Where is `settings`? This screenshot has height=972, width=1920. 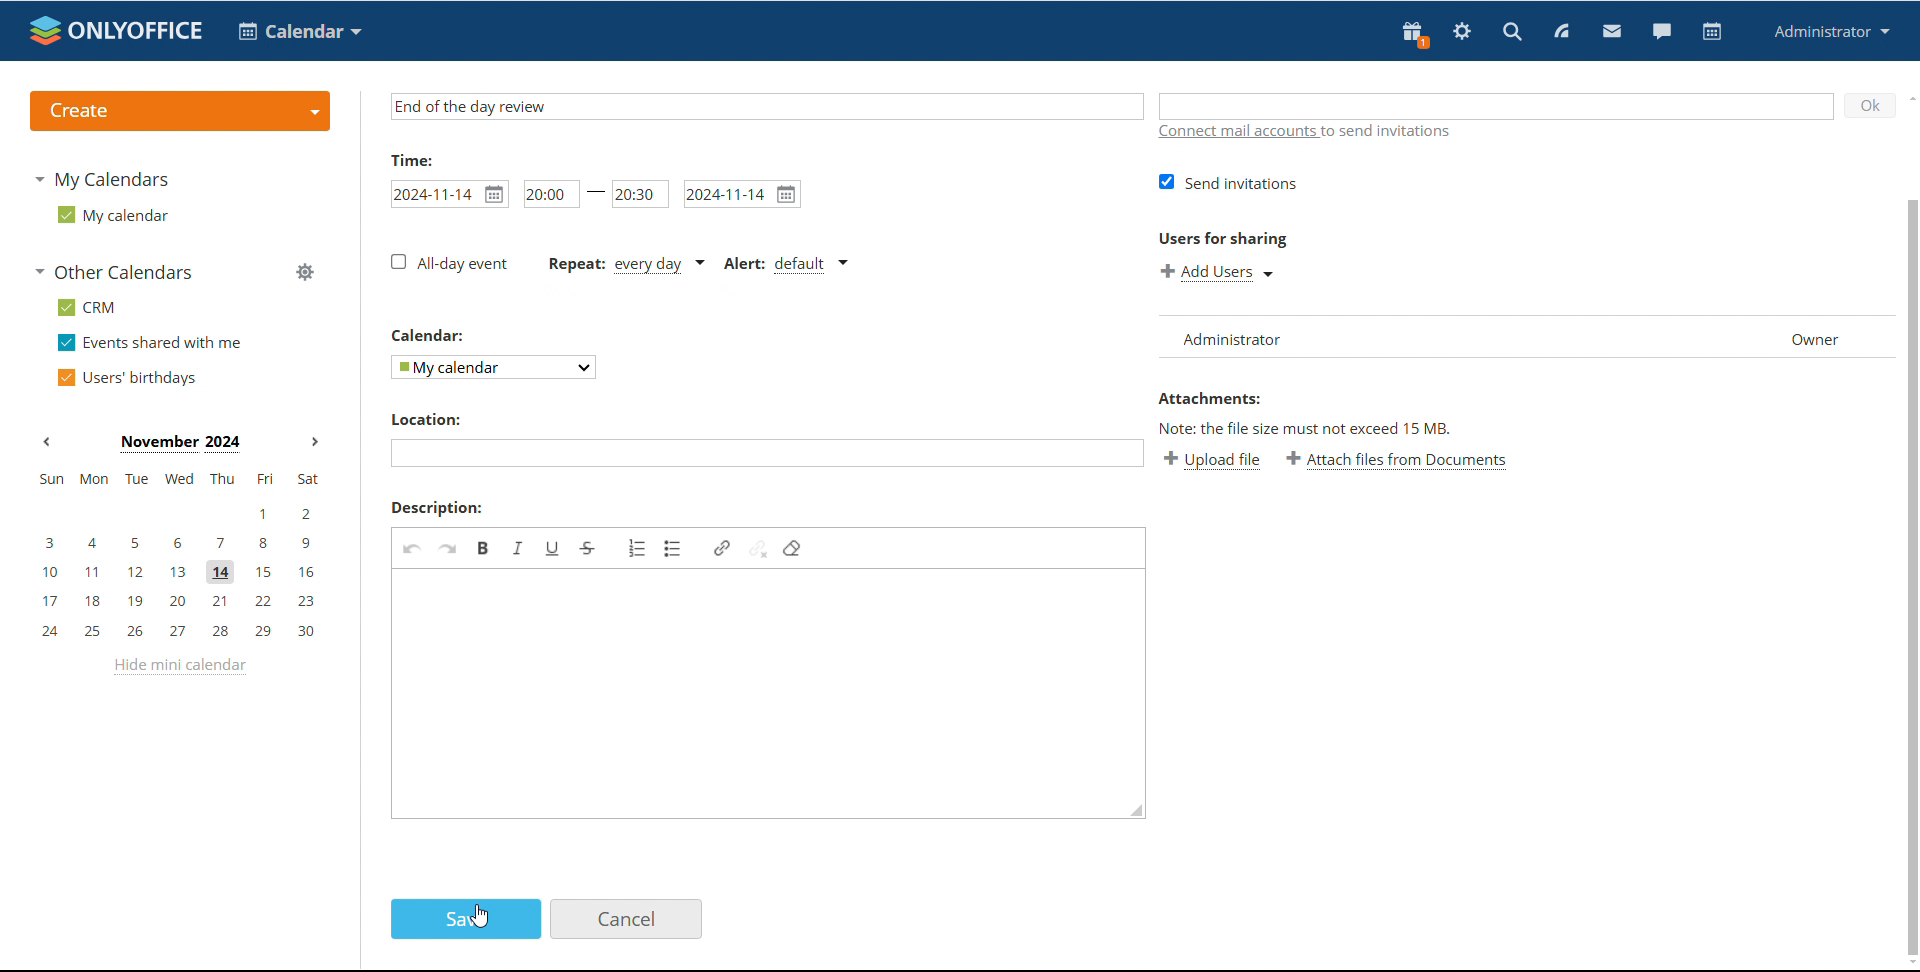 settings is located at coordinates (1461, 34).